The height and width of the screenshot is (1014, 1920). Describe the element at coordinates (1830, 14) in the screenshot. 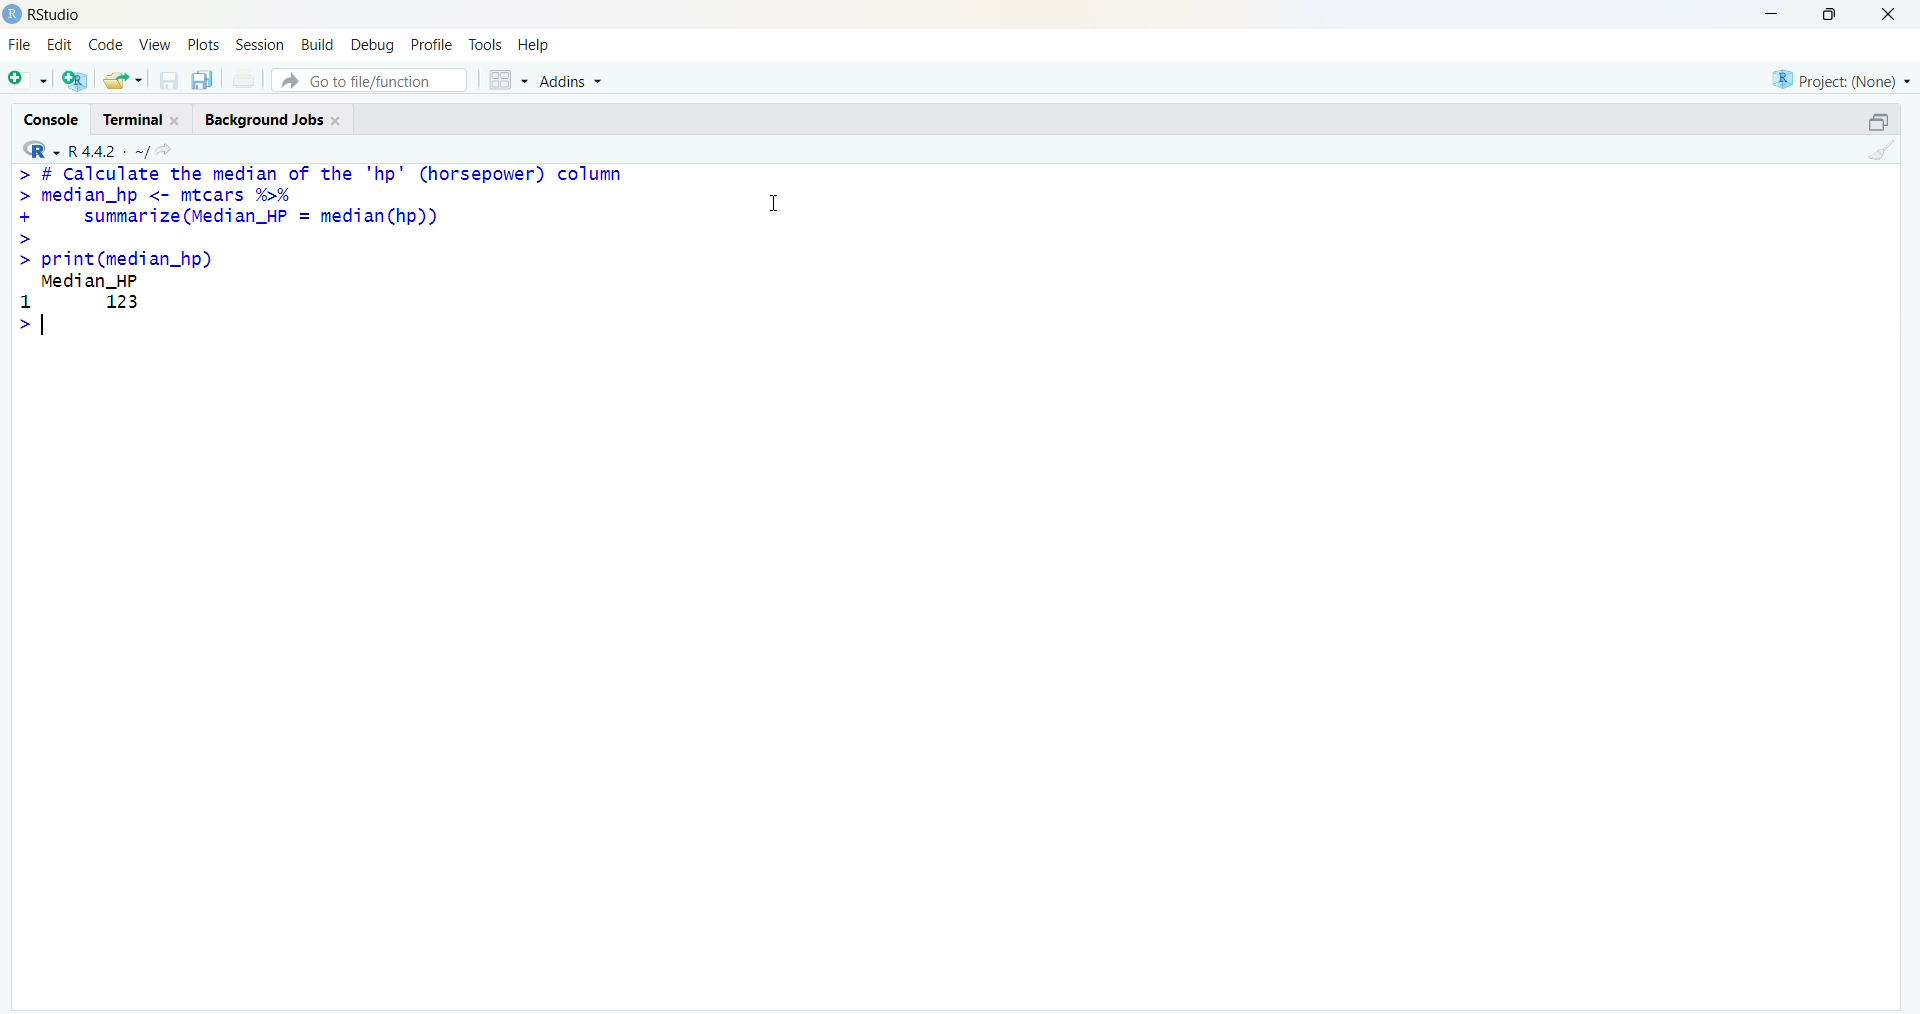

I see `maximise` at that location.